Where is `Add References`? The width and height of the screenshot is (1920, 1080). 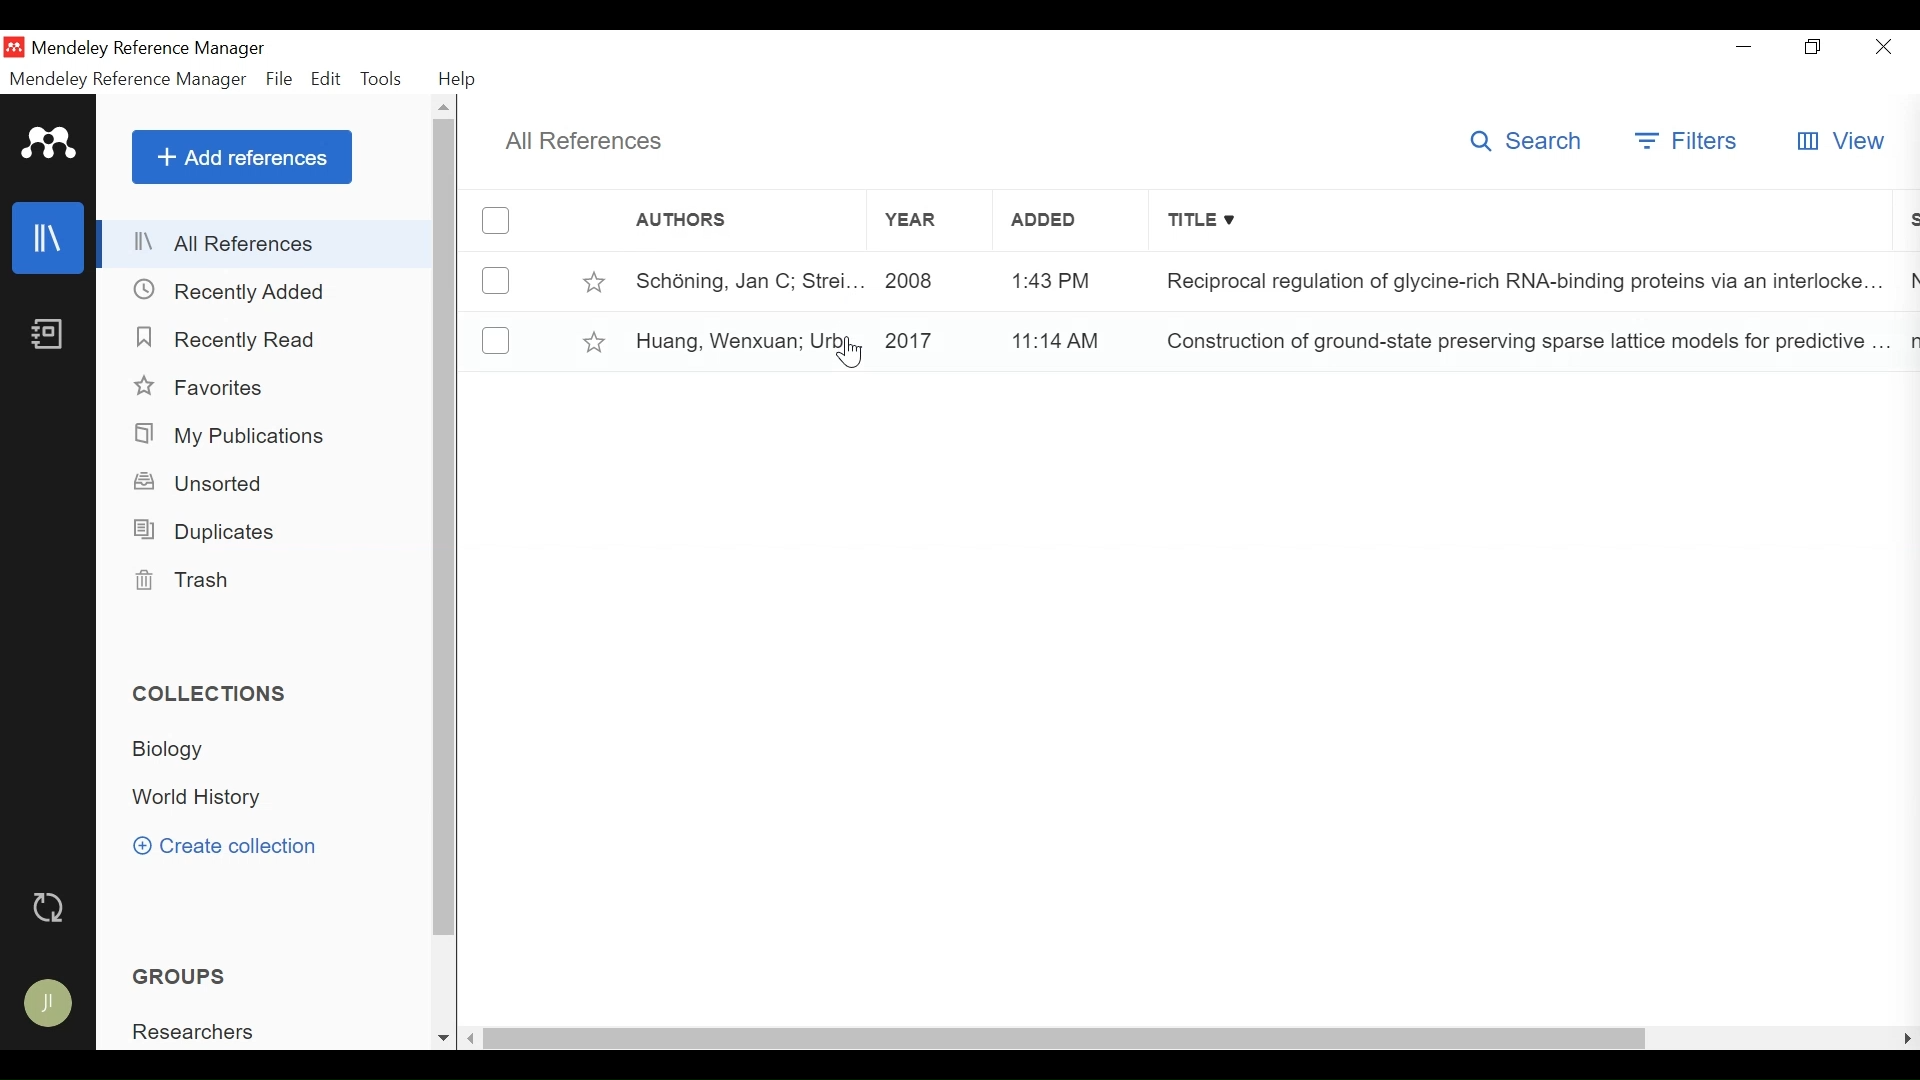 Add References is located at coordinates (242, 157).